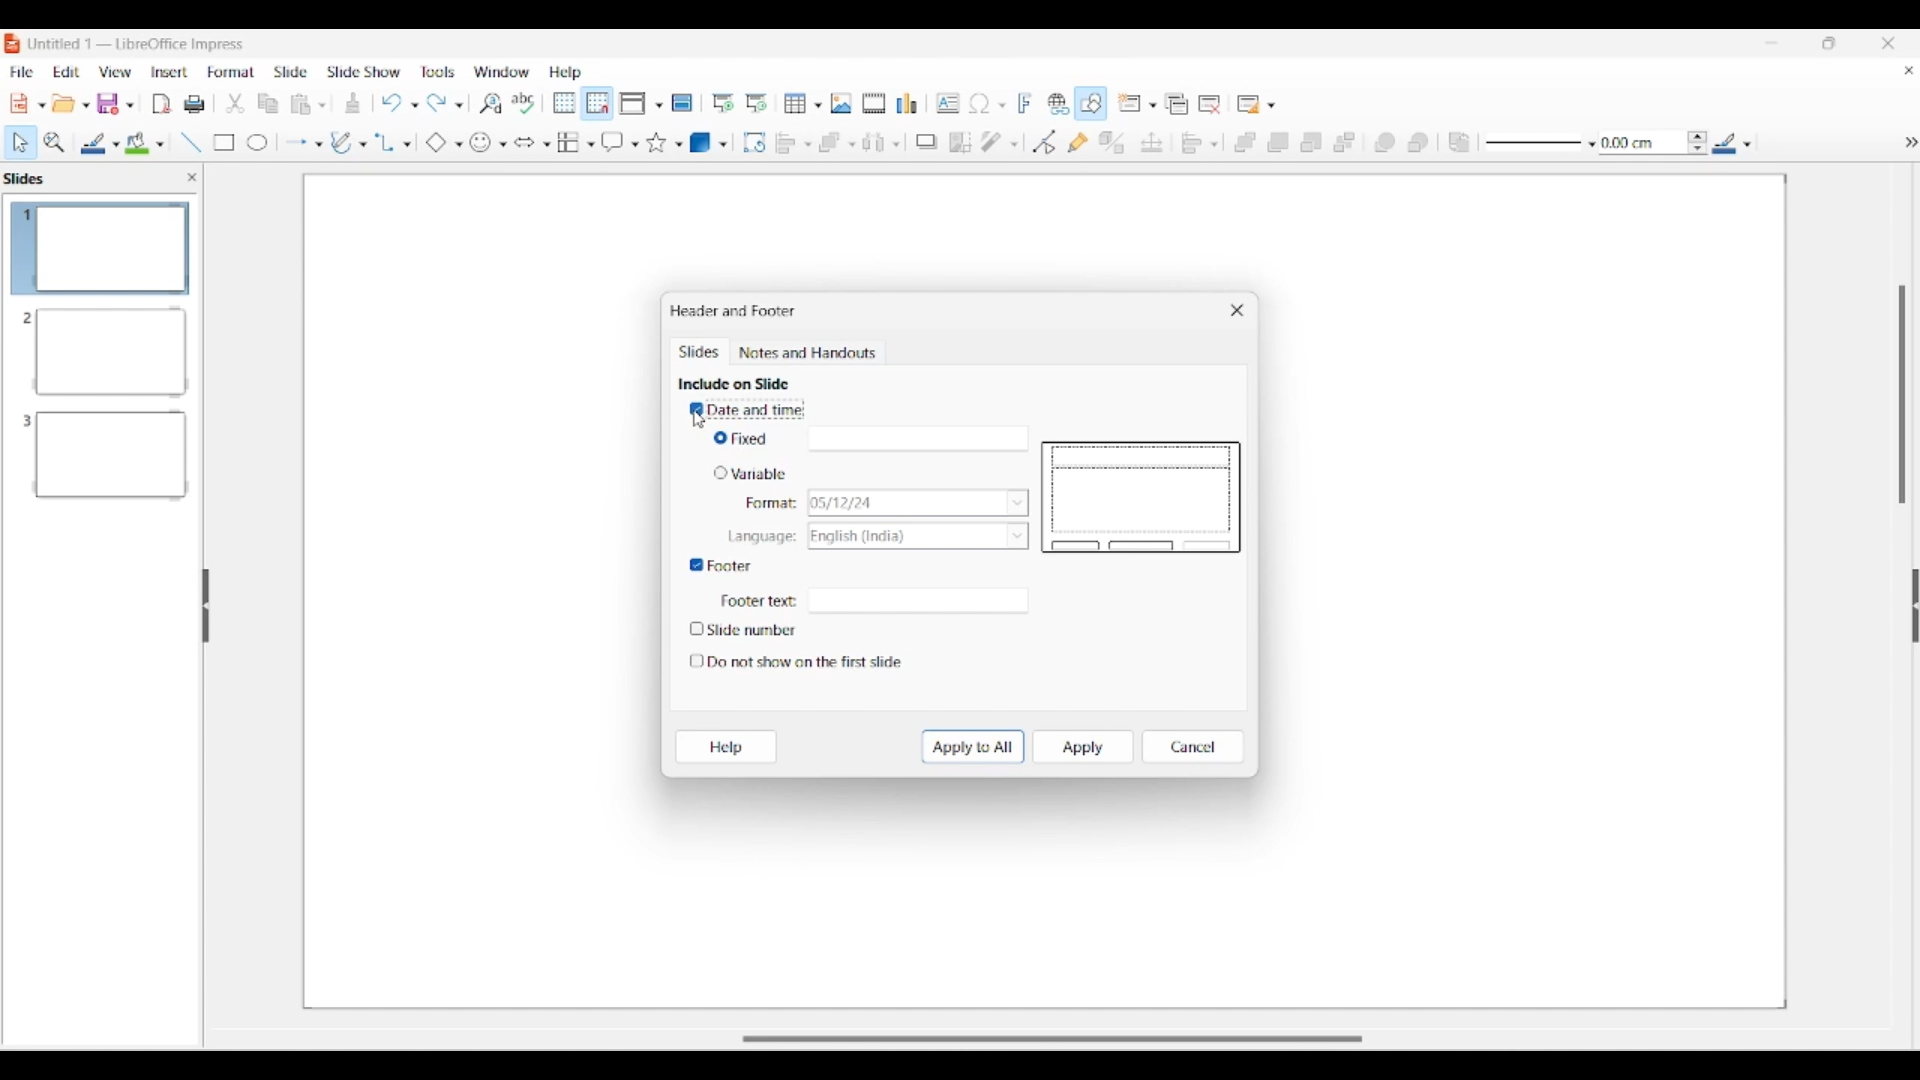  Describe the element at coordinates (55, 143) in the screenshot. I see `Zoom and pan` at that location.